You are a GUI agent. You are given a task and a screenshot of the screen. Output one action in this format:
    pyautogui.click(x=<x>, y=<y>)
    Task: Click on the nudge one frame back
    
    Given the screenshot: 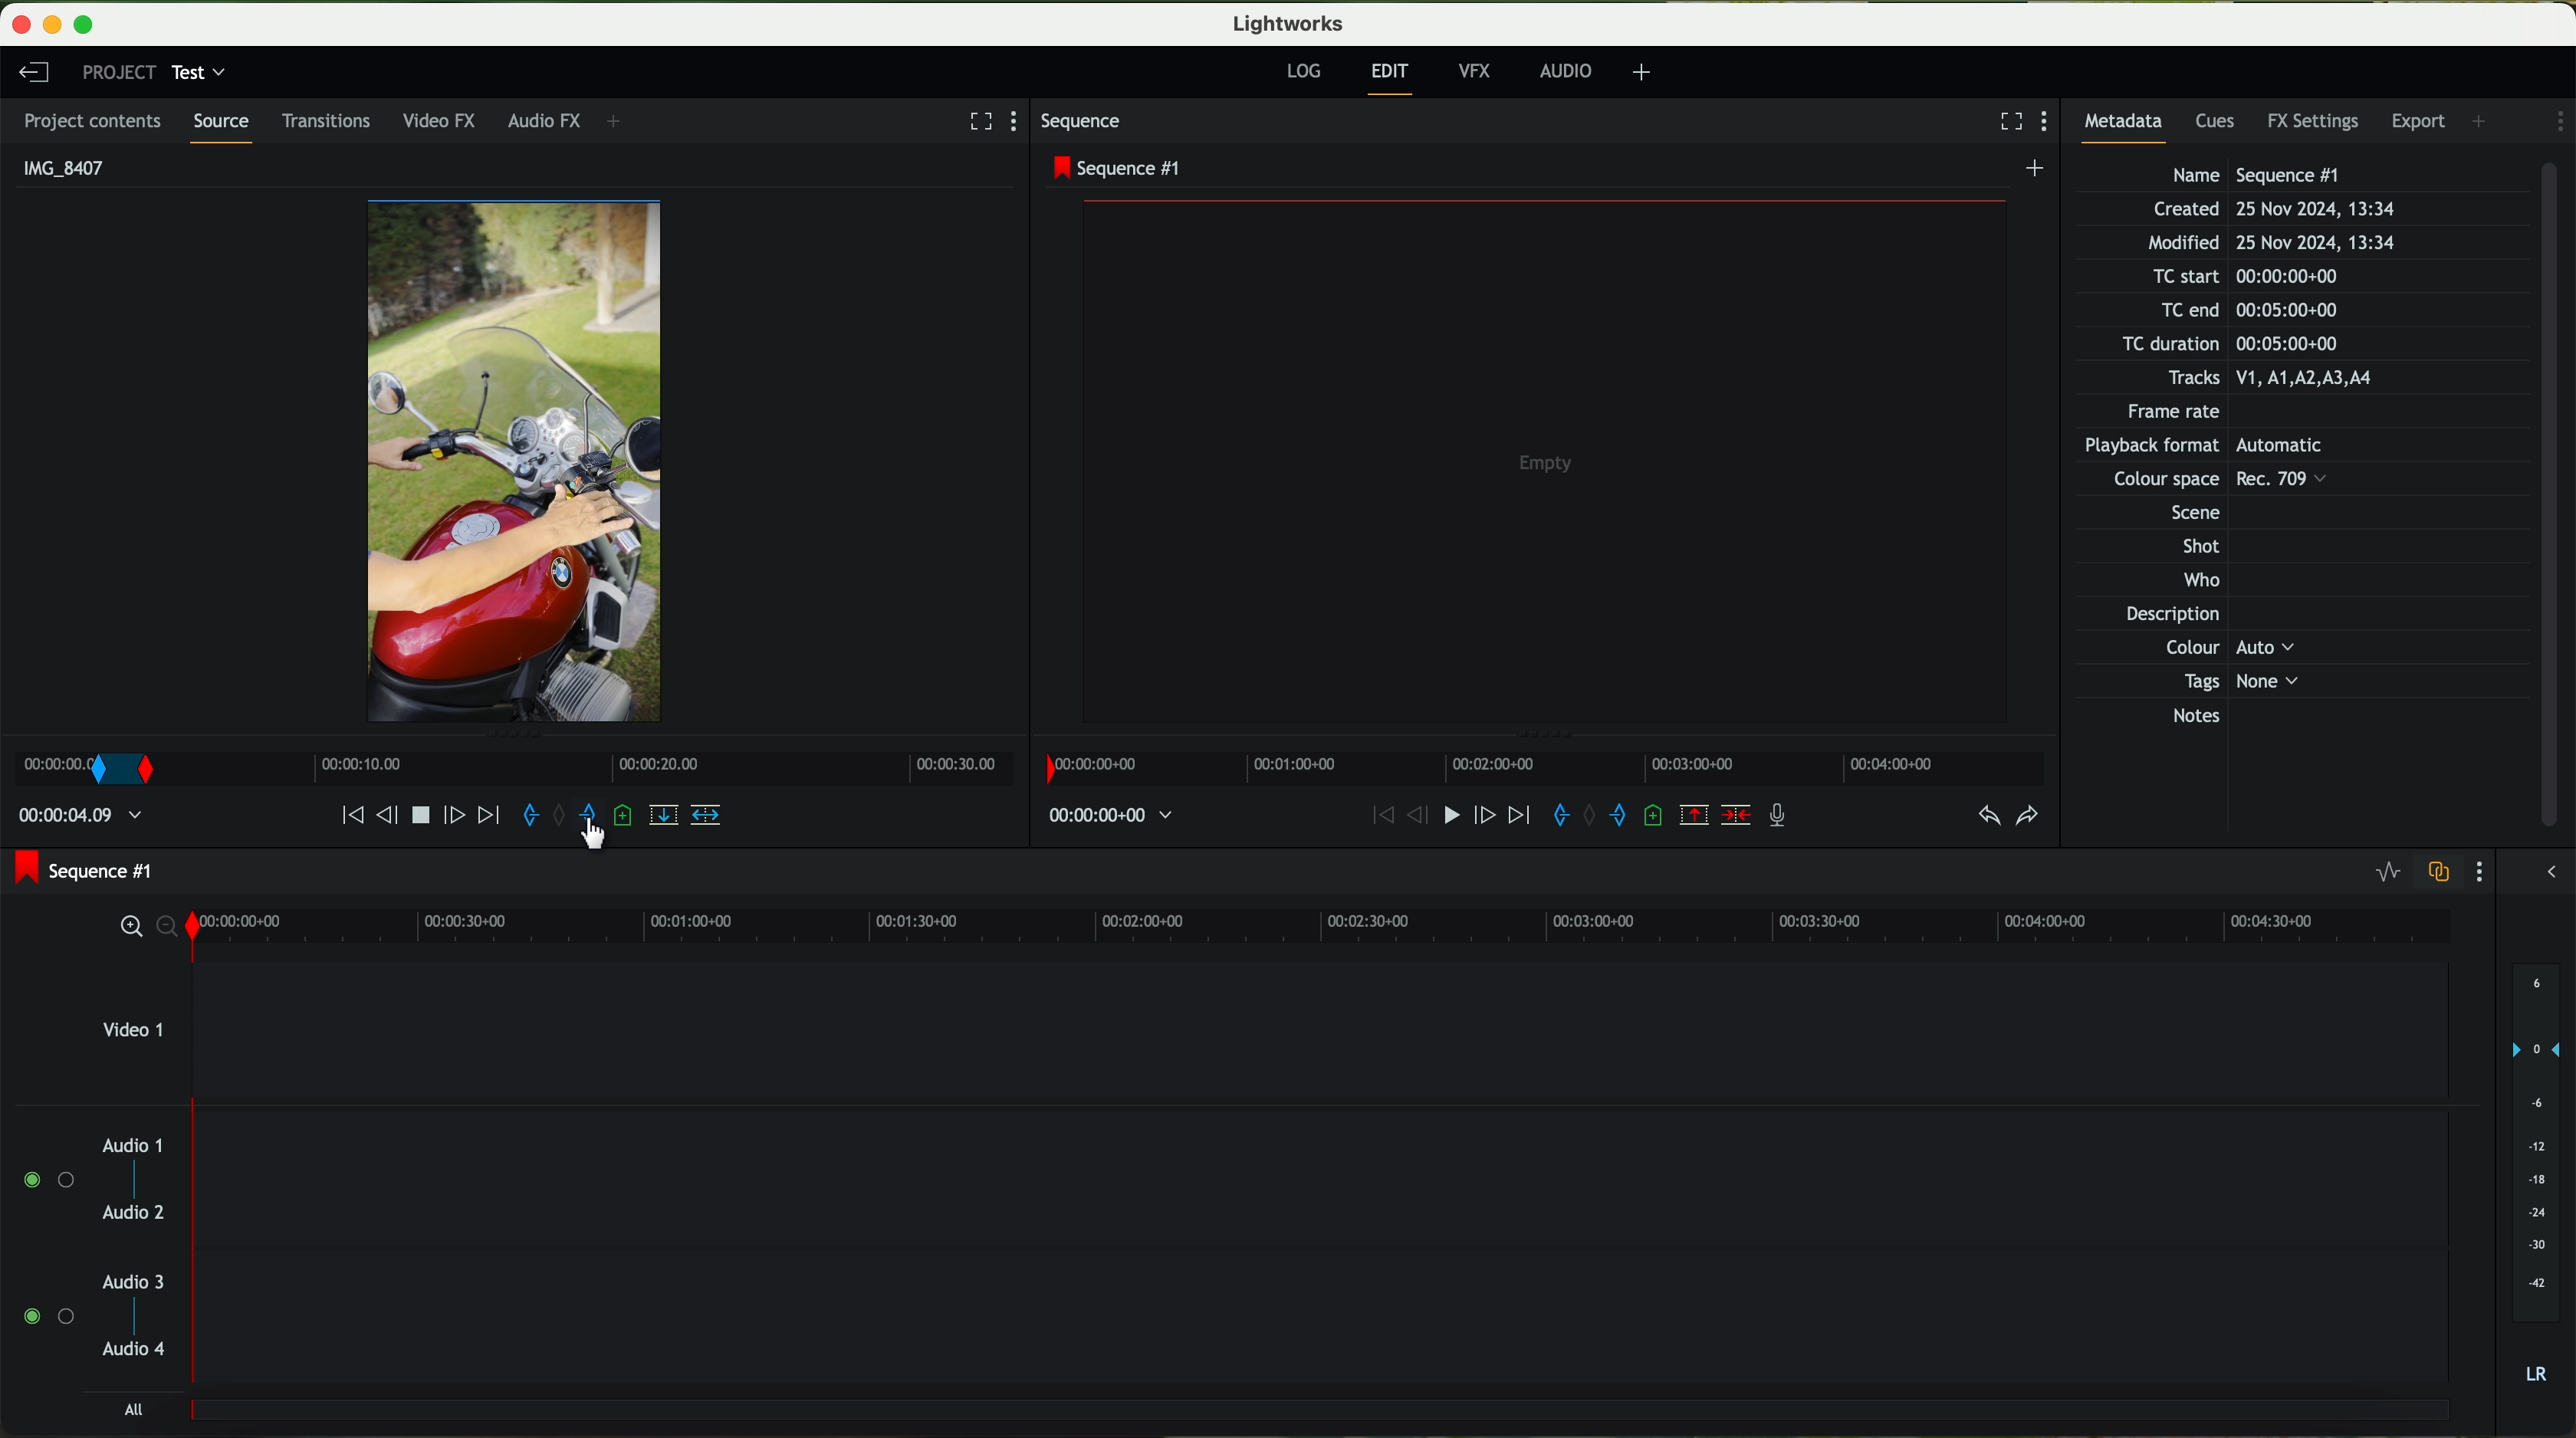 What is the action you would take?
    pyautogui.click(x=1405, y=821)
    